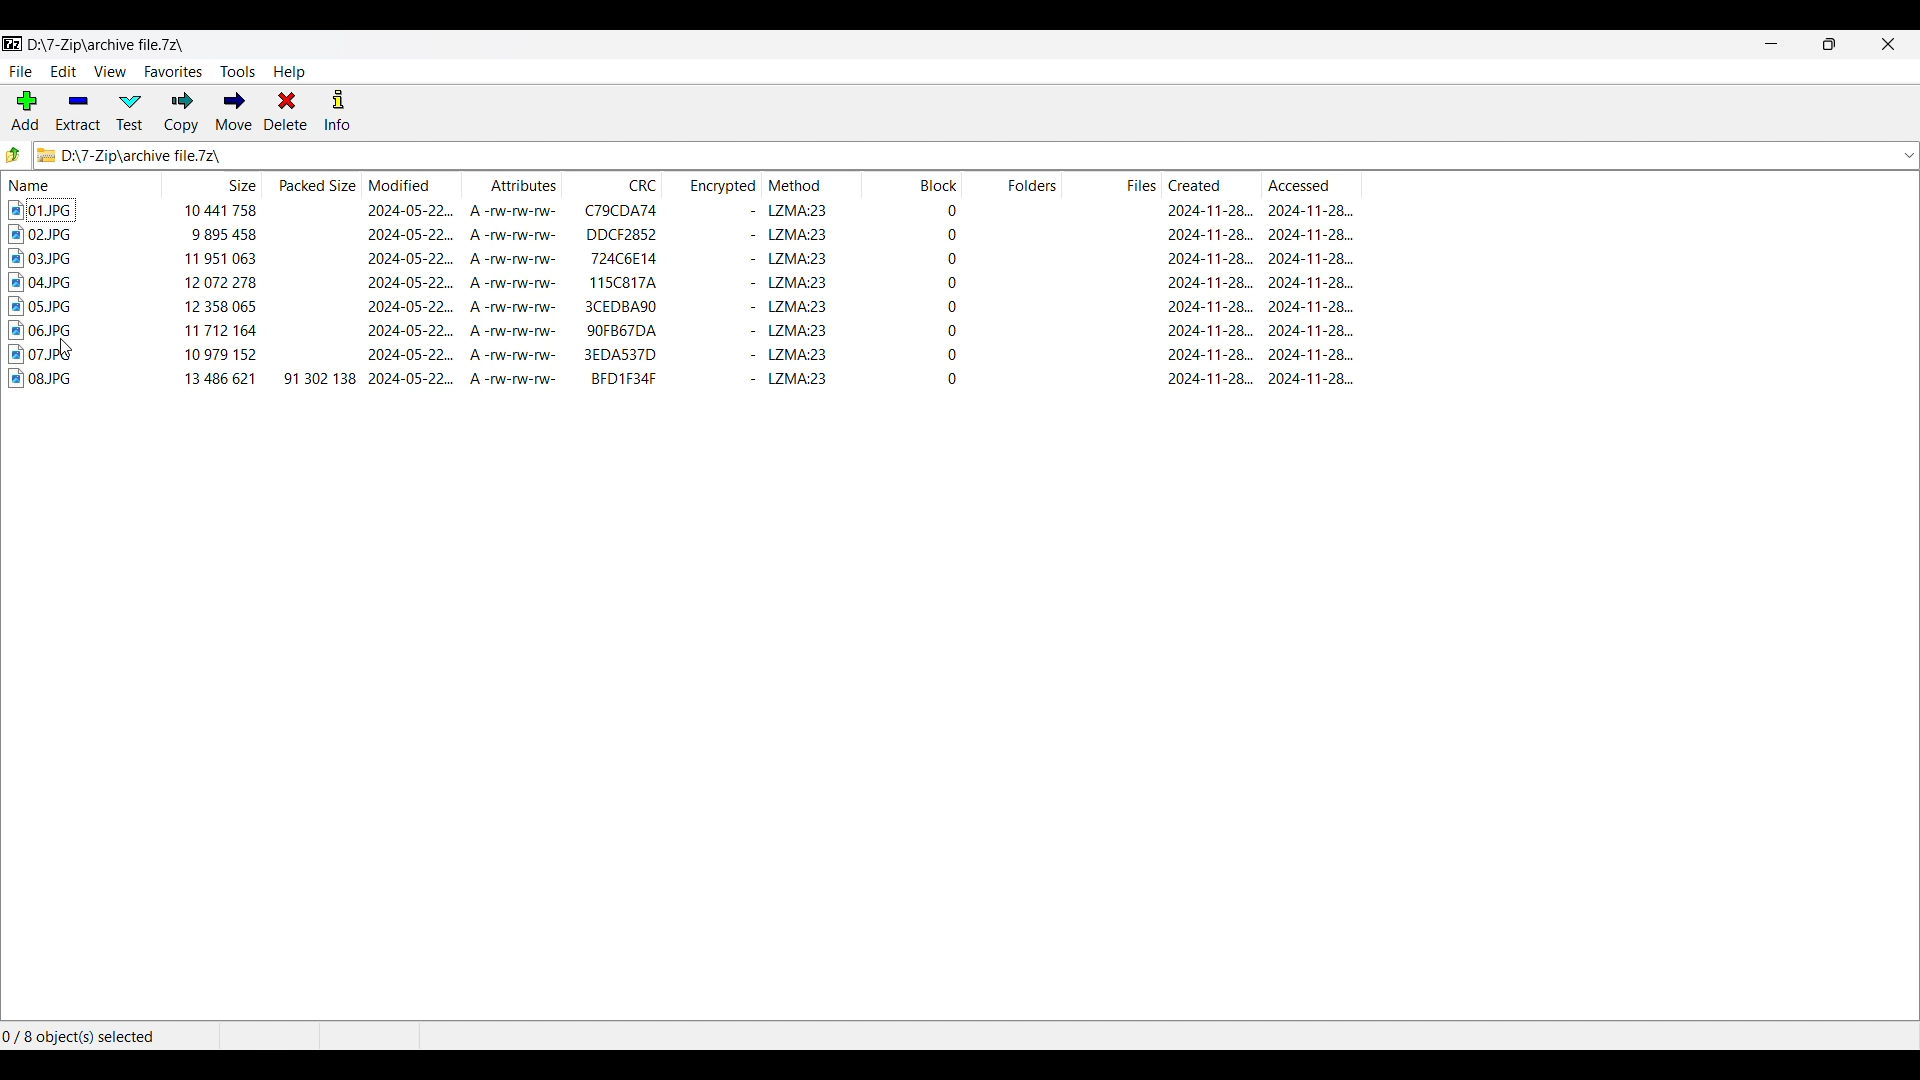  Describe the element at coordinates (1211, 258) in the screenshot. I see `created date & time` at that location.